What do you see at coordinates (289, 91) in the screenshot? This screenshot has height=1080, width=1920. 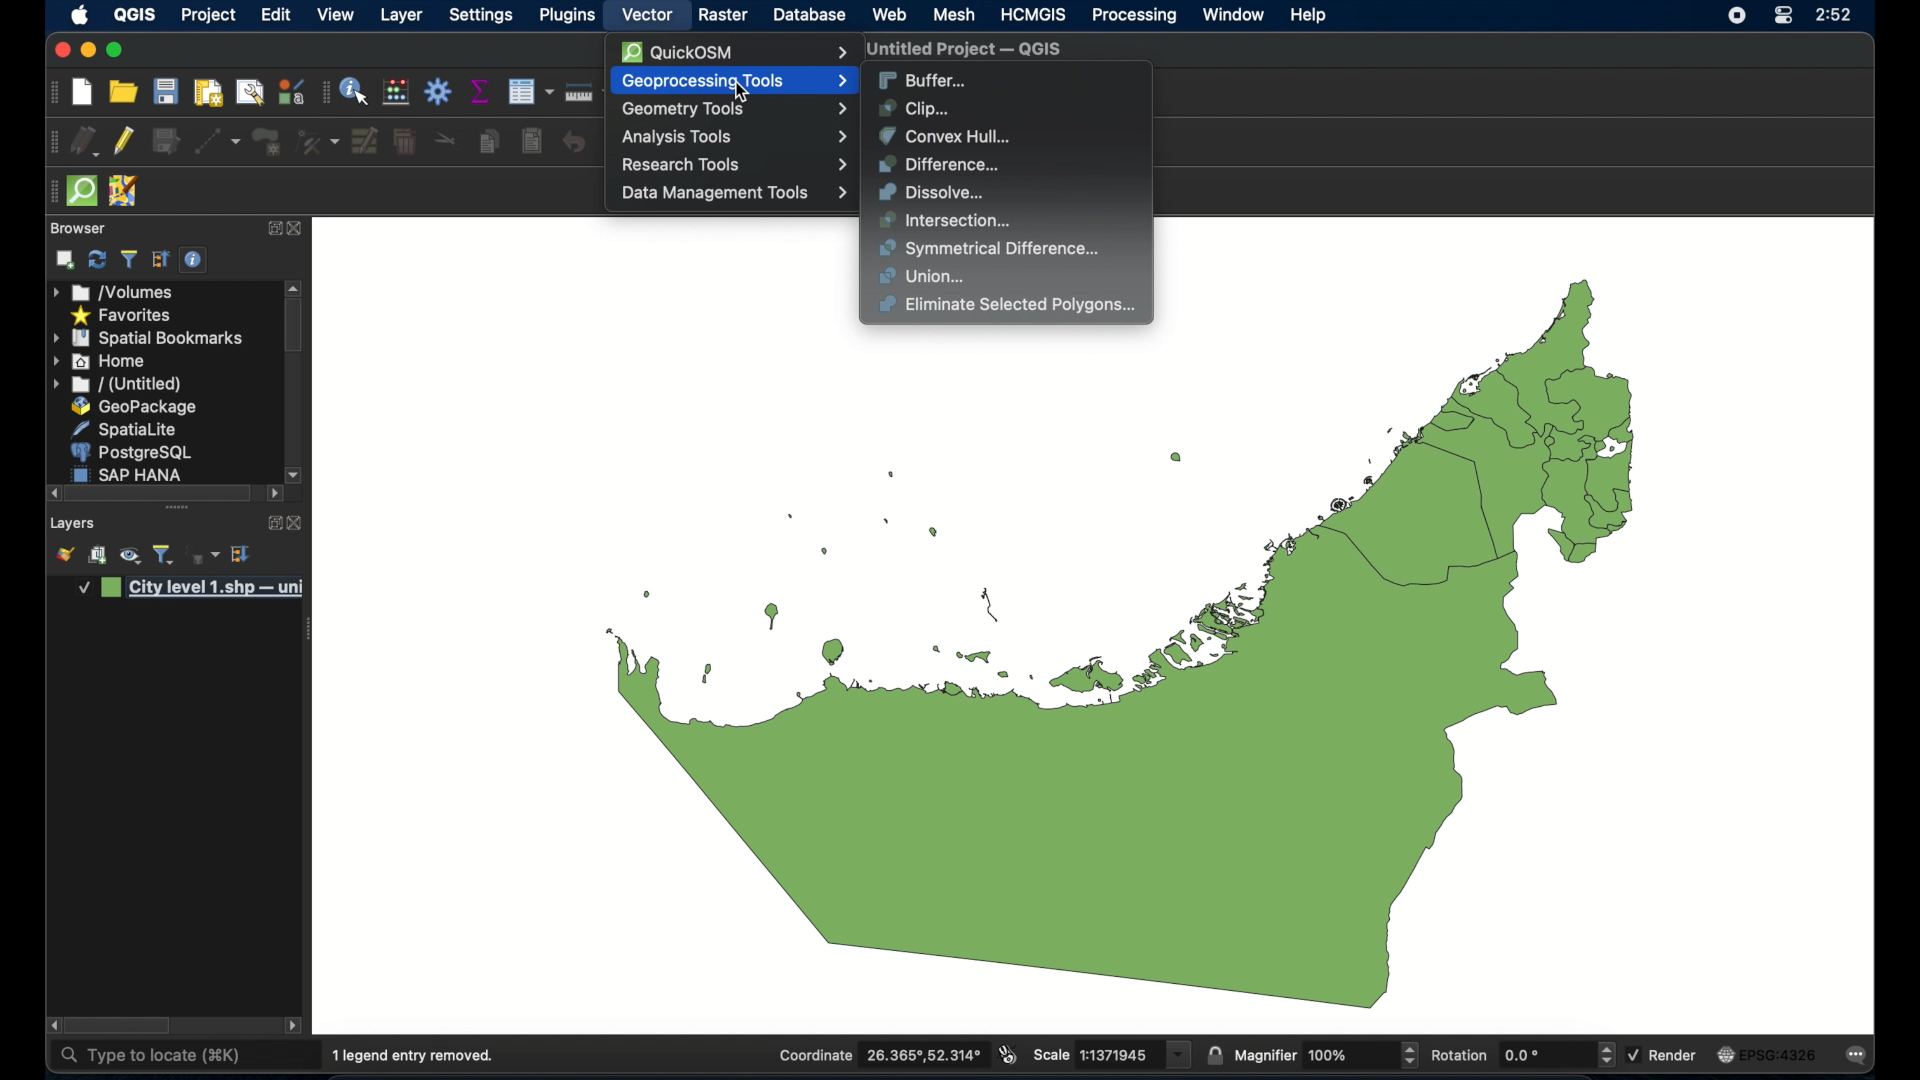 I see `style manager` at bounding box center [289, 91].